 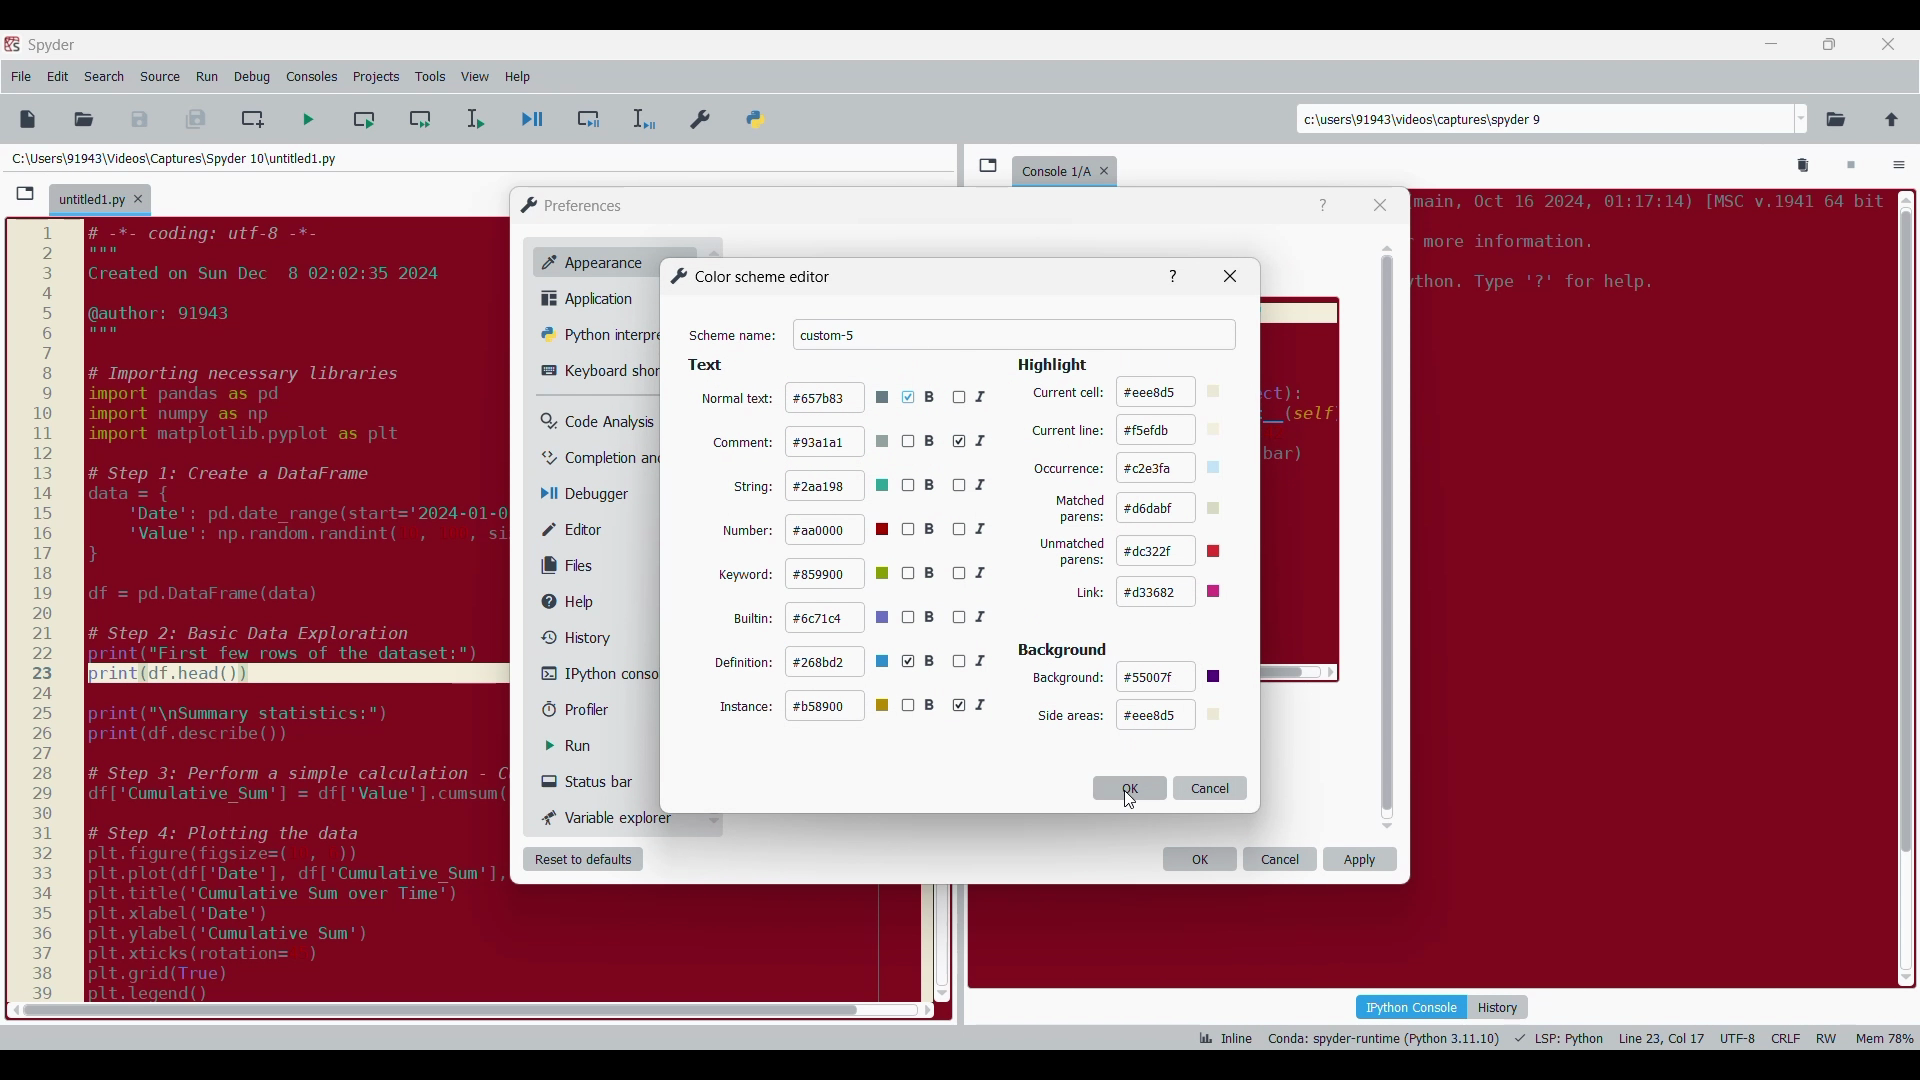 What do you see at coordinates (589, 119) in the screenshot?
I see `Debug cell` at bounding box center [589, 119].